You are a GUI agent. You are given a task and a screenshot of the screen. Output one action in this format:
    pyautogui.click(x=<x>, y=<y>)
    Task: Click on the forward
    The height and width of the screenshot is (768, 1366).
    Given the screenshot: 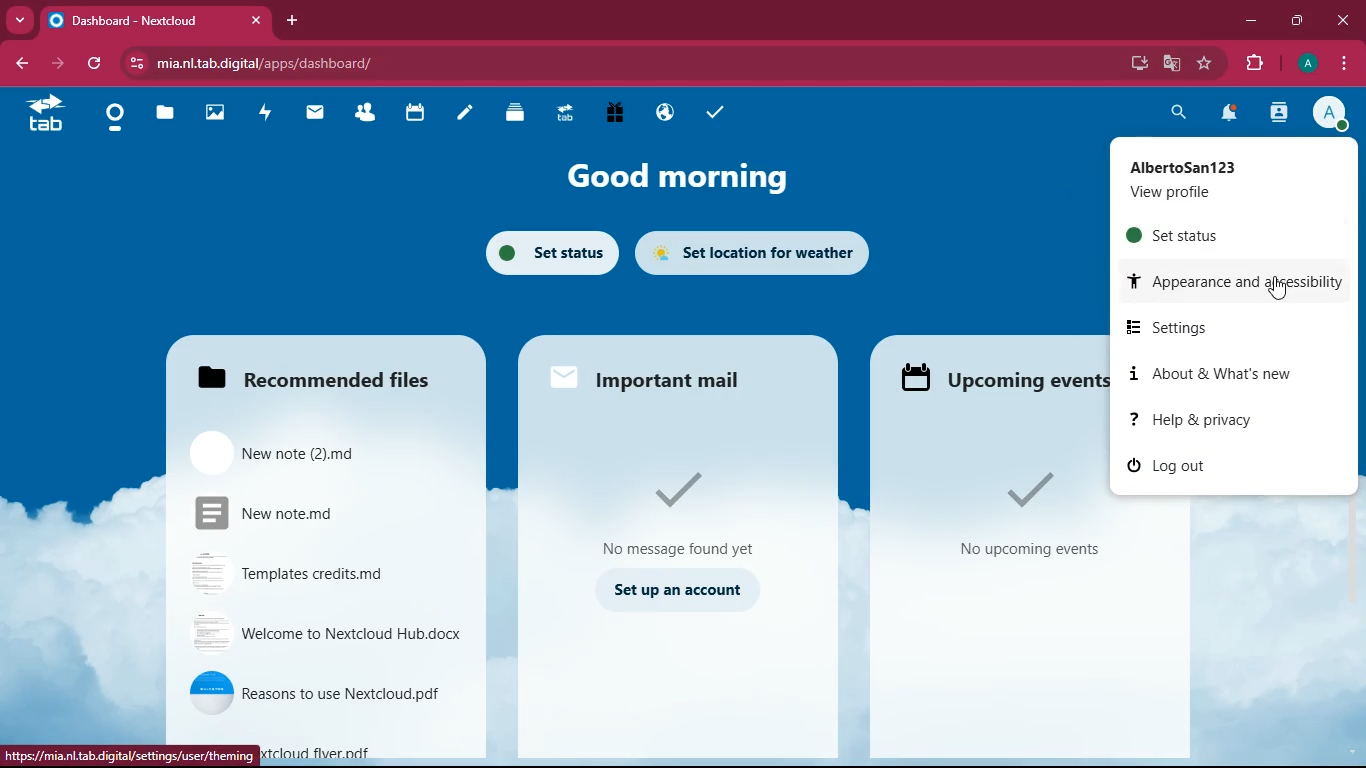 What is the action you would take?
    pyautogui.click(x=55, y=62)
    